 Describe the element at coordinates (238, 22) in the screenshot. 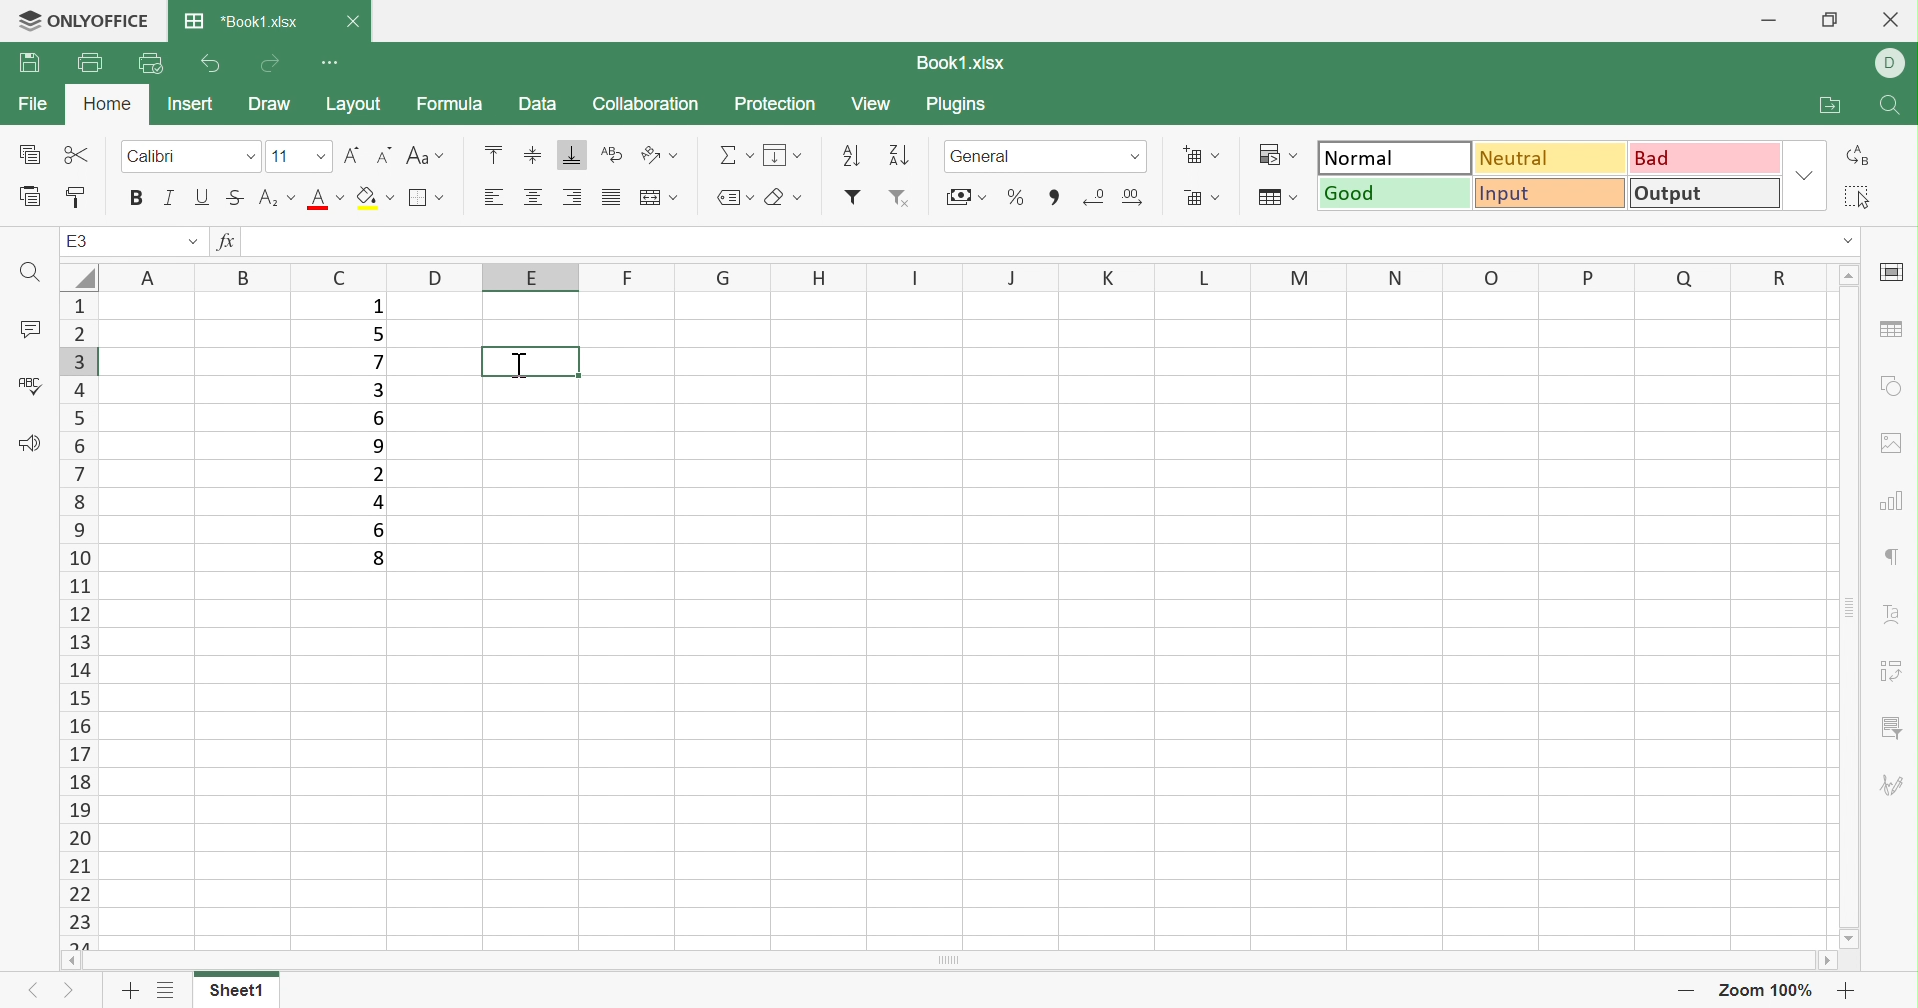

I see `*Book1.xlsx` at that location.